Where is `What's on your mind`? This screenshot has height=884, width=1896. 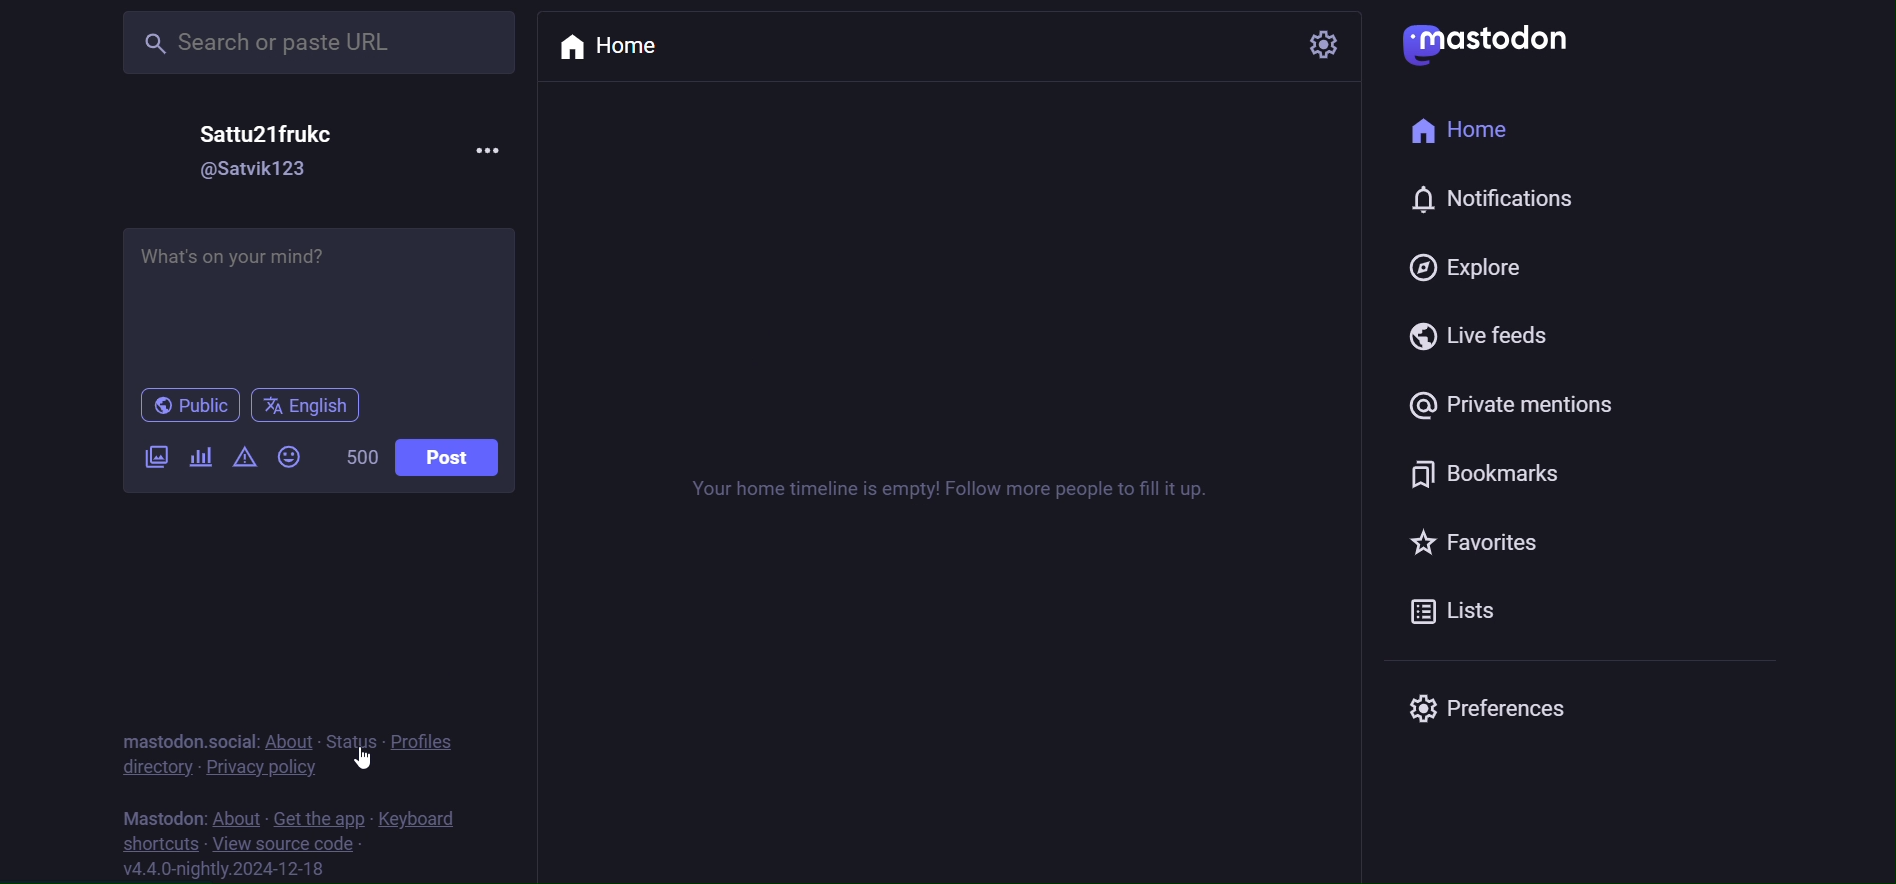 What's on your mind is located at coordinates (318, 297).